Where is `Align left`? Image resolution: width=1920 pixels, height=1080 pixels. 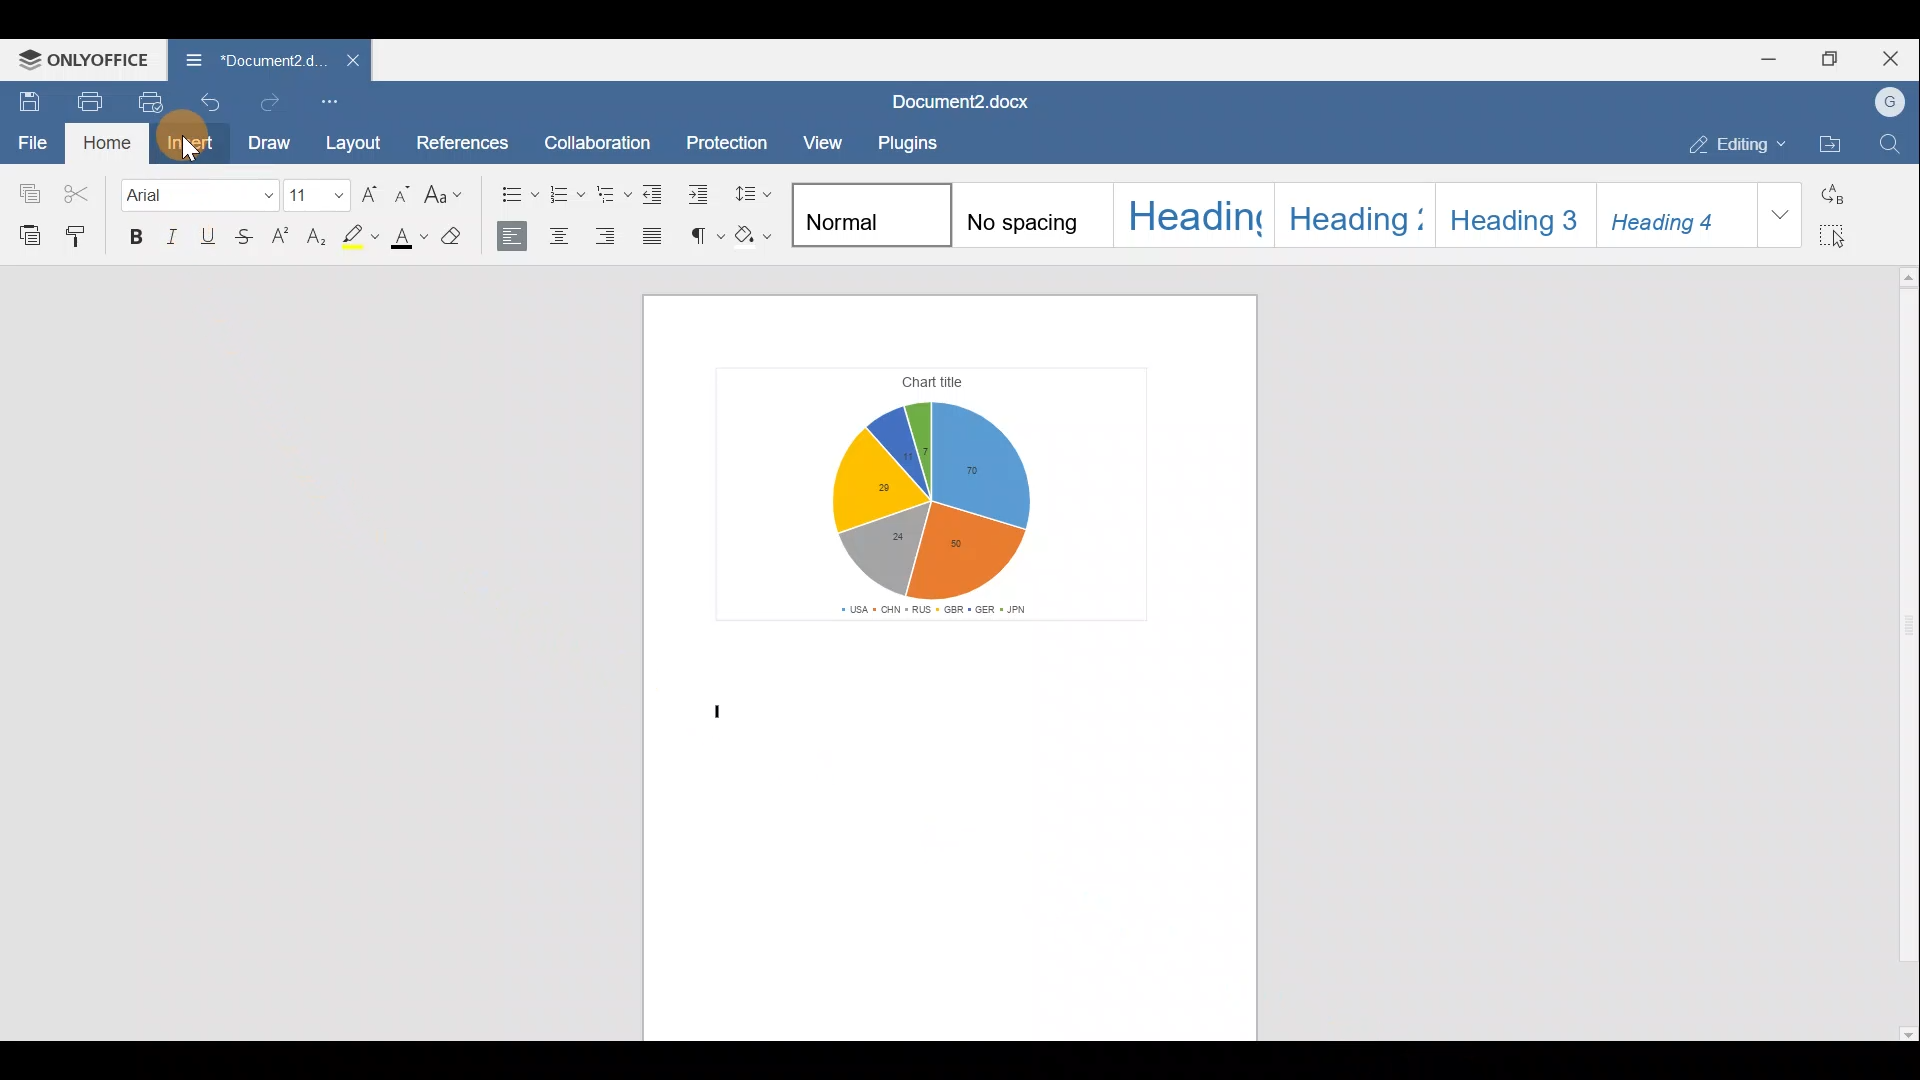 Align left is located at coordinates (517, 239).